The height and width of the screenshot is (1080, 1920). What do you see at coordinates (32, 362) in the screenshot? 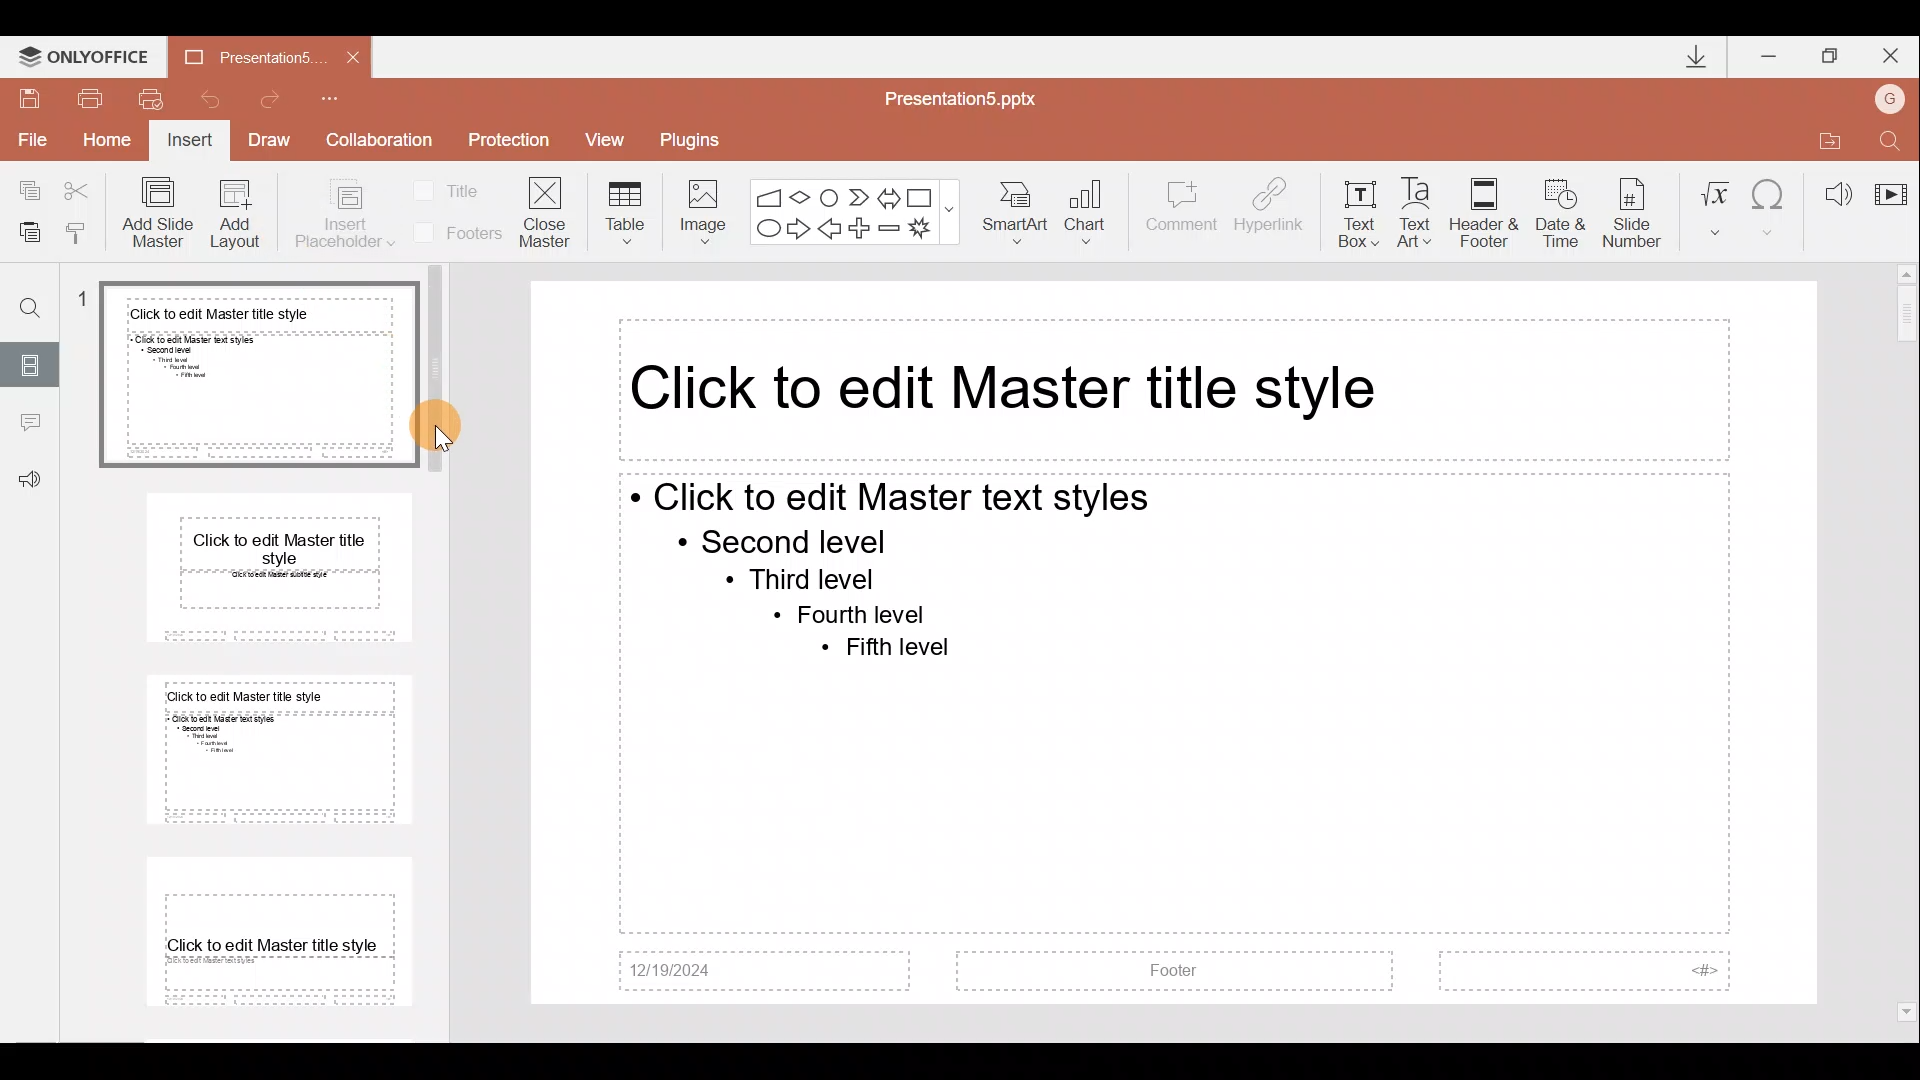
I see `Slides` at bounding box center [32, 362].